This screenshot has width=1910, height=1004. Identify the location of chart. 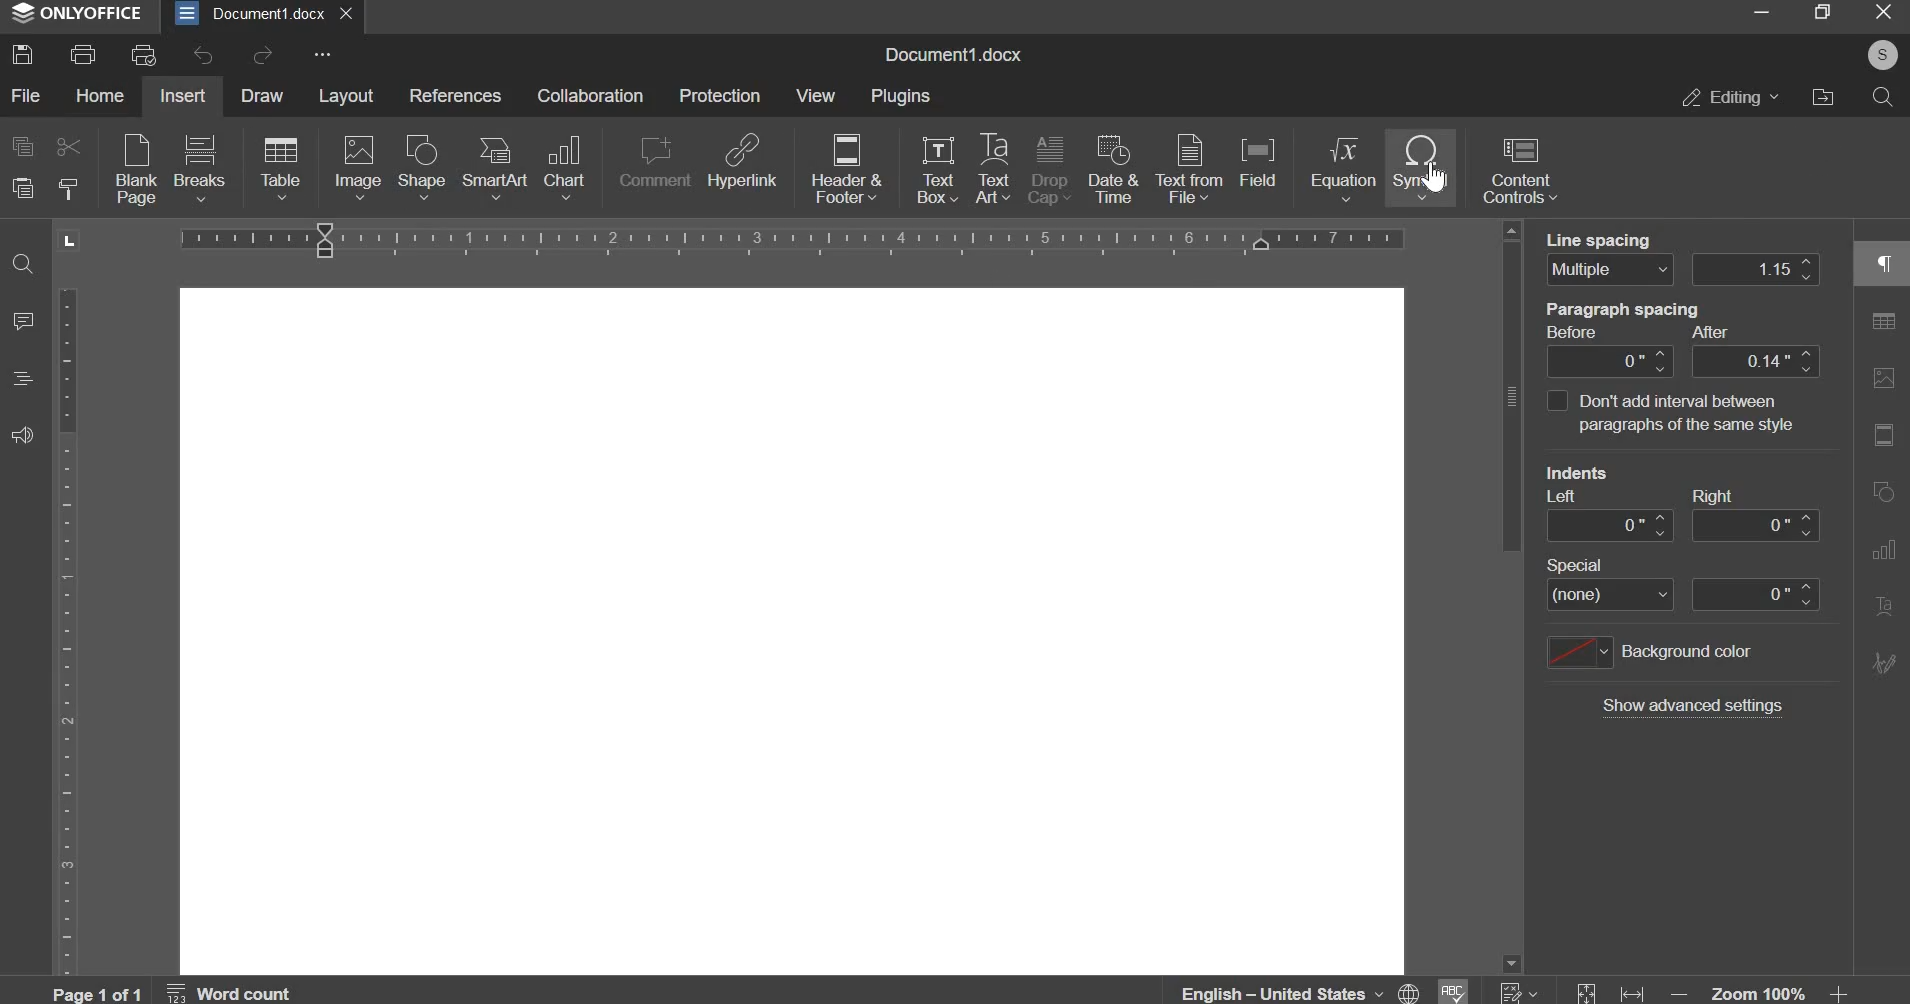
(565, 167).